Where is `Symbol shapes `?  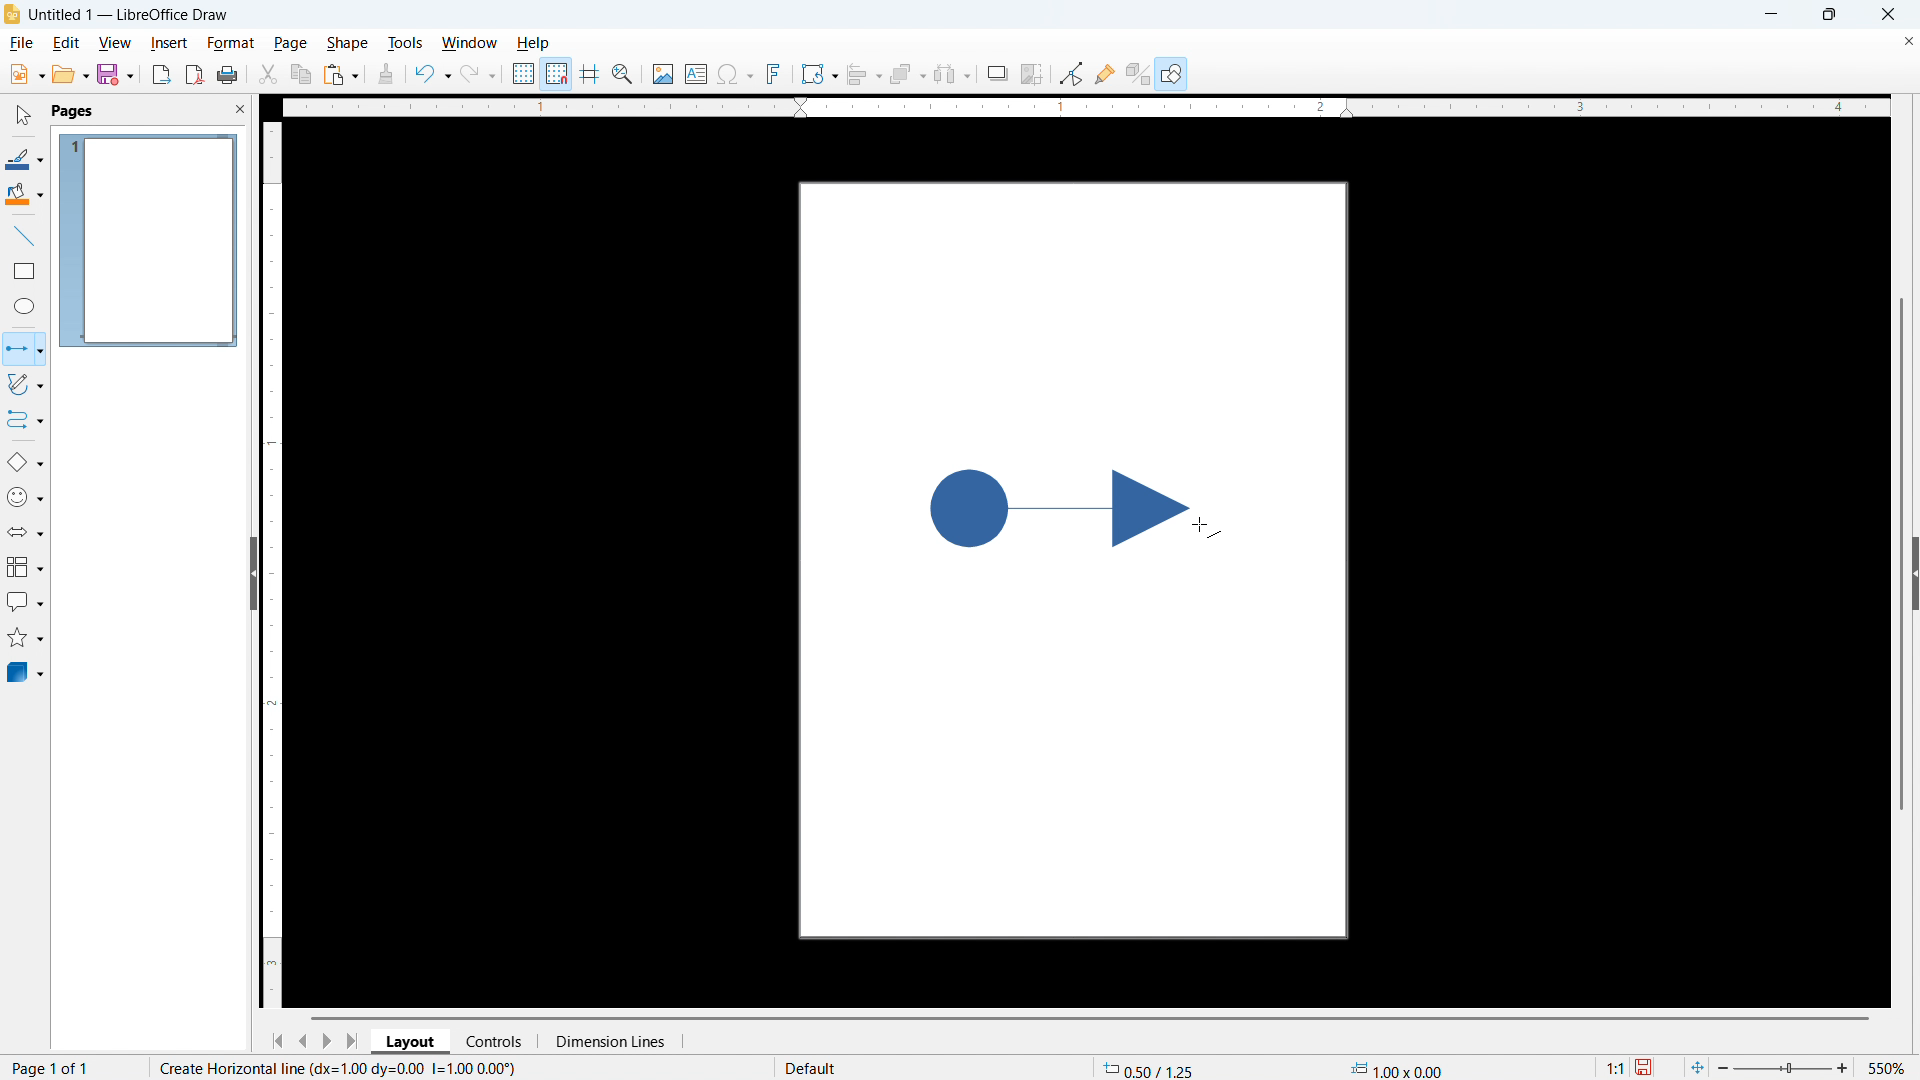
Symbol shapes  is located at coordinates (25, 497).